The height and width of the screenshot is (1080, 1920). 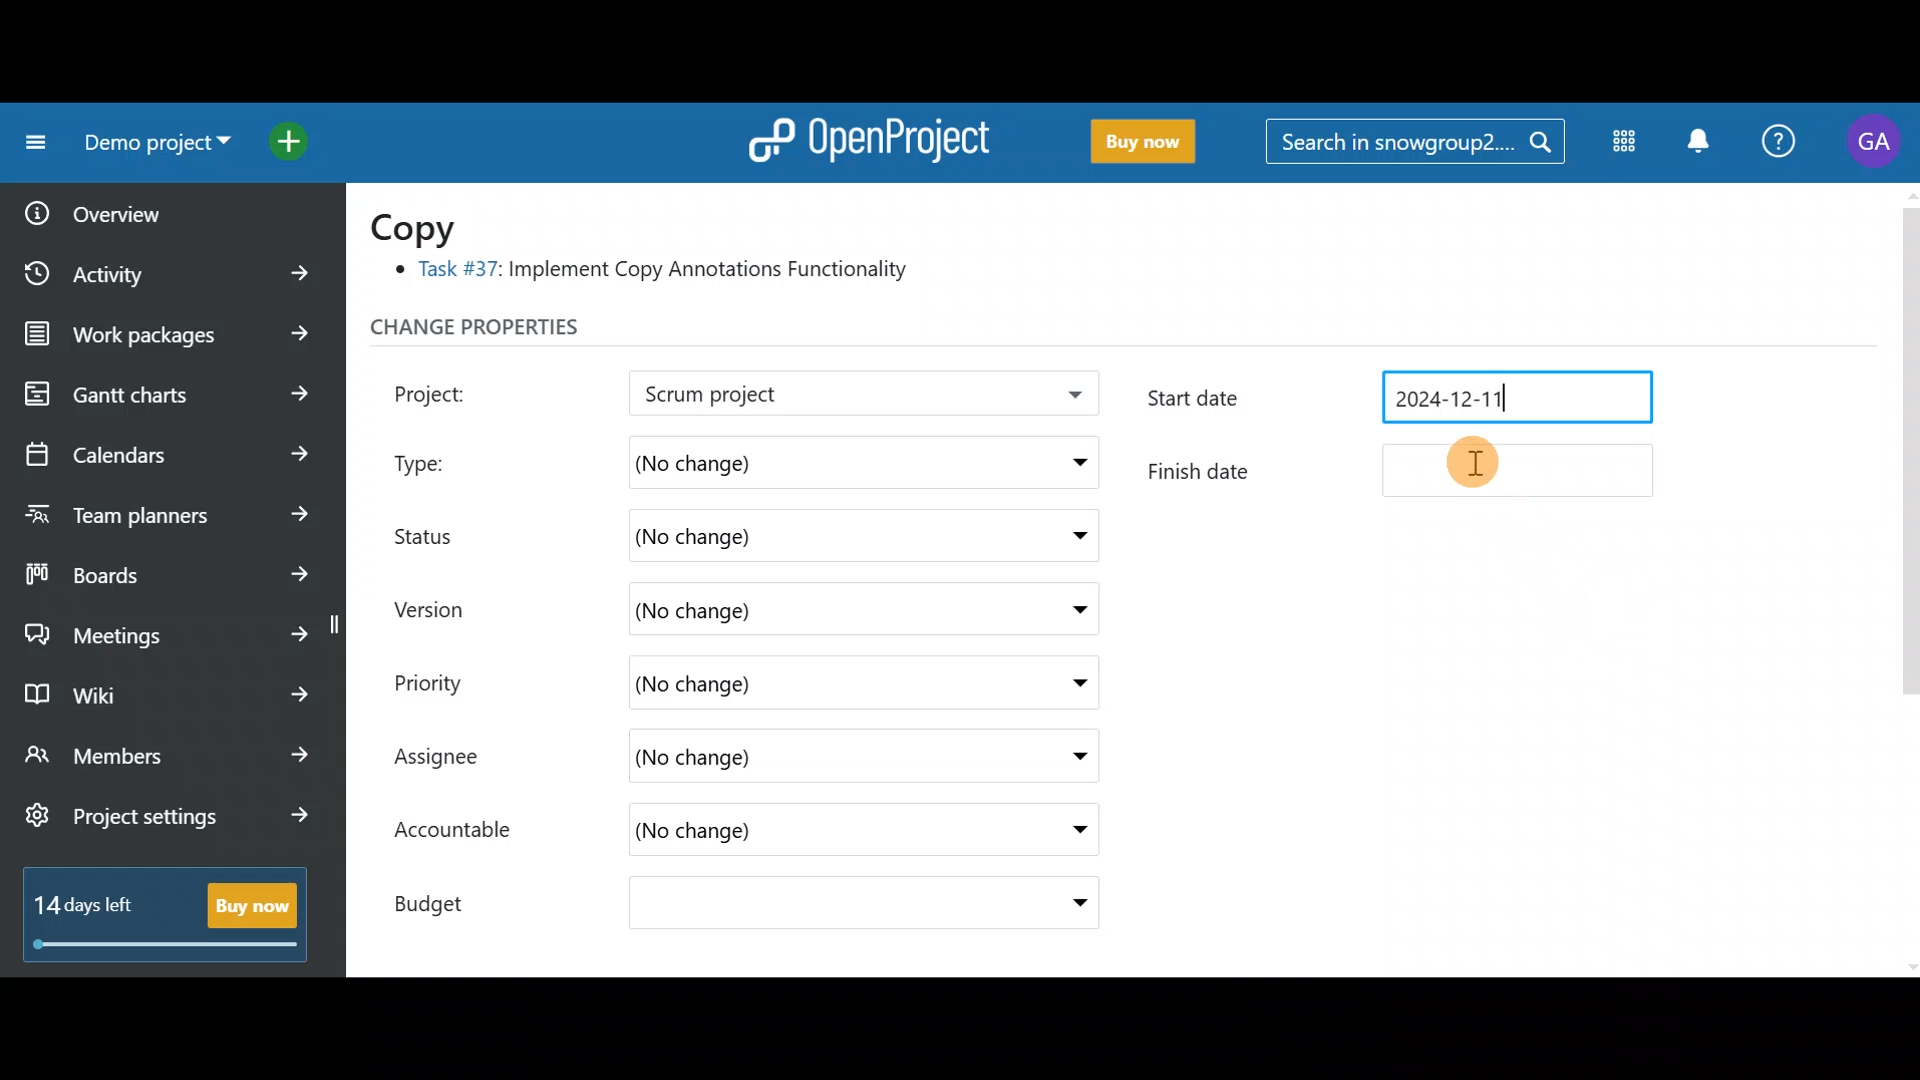 I want to click on Finish date, so click(x=1402, y=470).